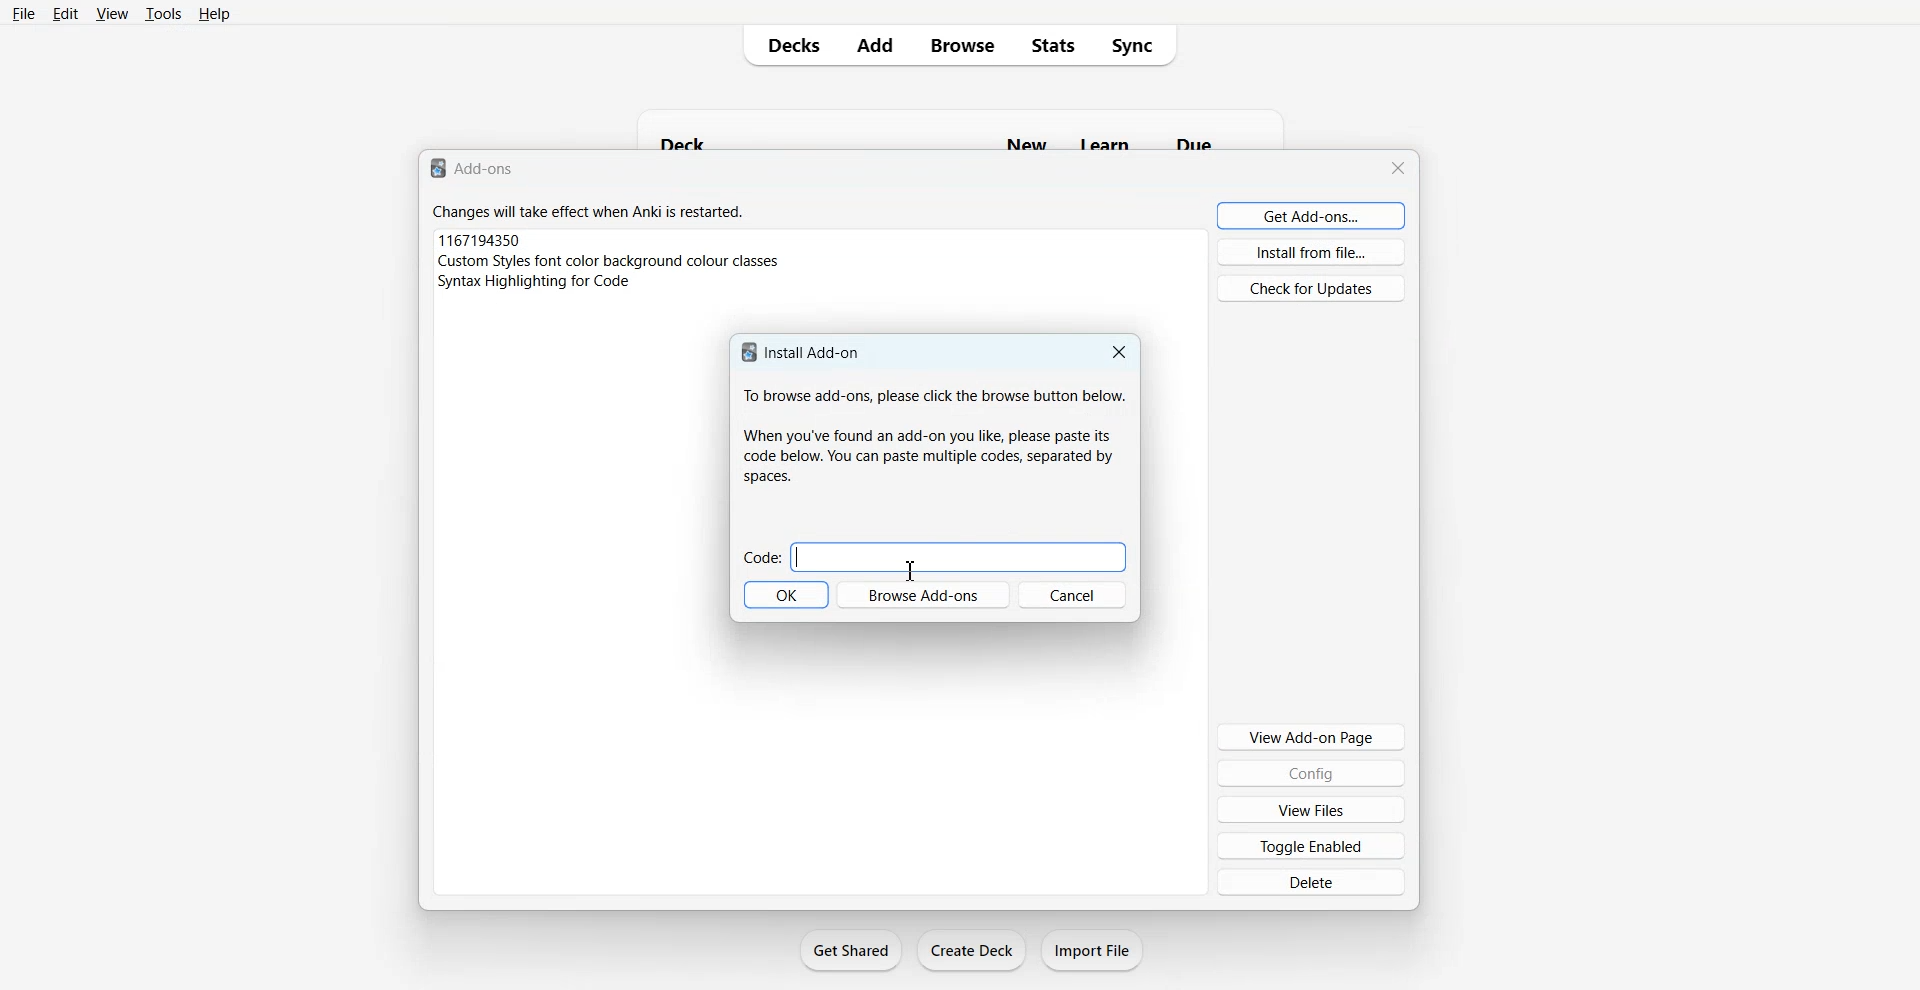 This screenshot has height=990, width=1920. What do you see at coordinates (1397, 165) in the screenshot?
I see `Close` at bounding box center [1397, 165].